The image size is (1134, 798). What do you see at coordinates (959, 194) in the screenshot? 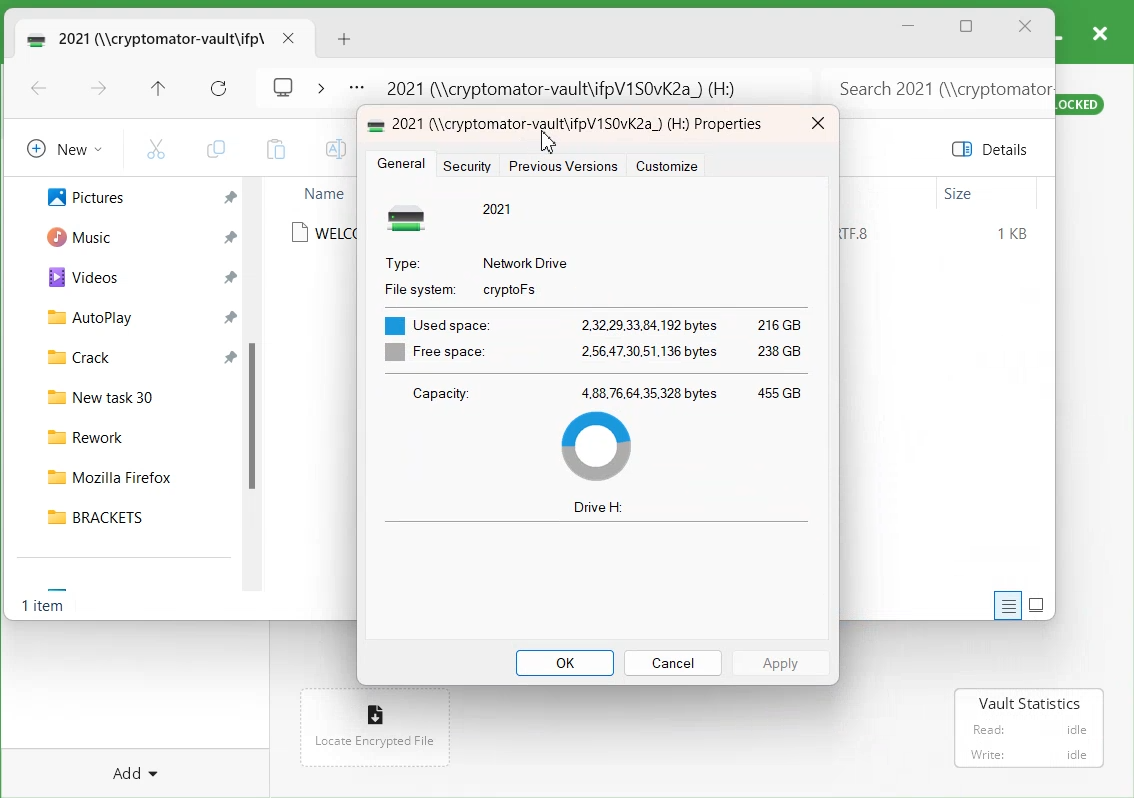
I see `Size` at bounding box center [959, 194].